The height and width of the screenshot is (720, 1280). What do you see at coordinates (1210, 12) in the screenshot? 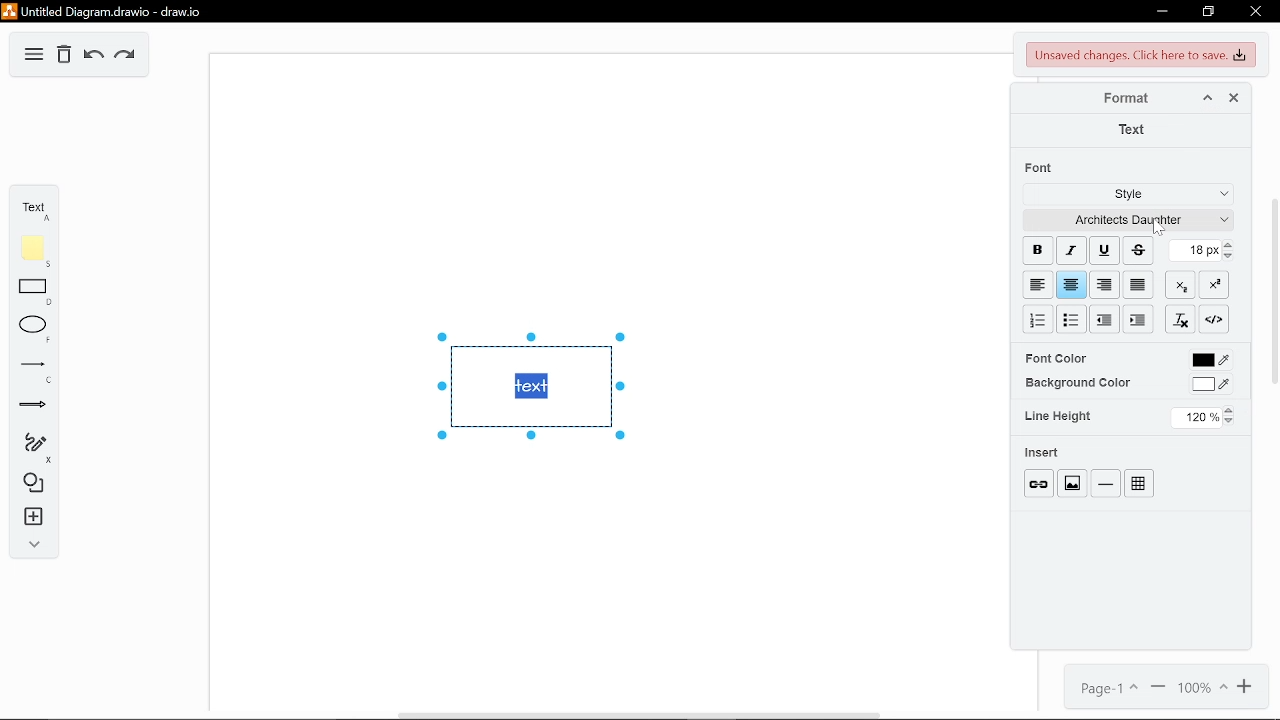
I see `restore down` at bounding box center [1210, 12].